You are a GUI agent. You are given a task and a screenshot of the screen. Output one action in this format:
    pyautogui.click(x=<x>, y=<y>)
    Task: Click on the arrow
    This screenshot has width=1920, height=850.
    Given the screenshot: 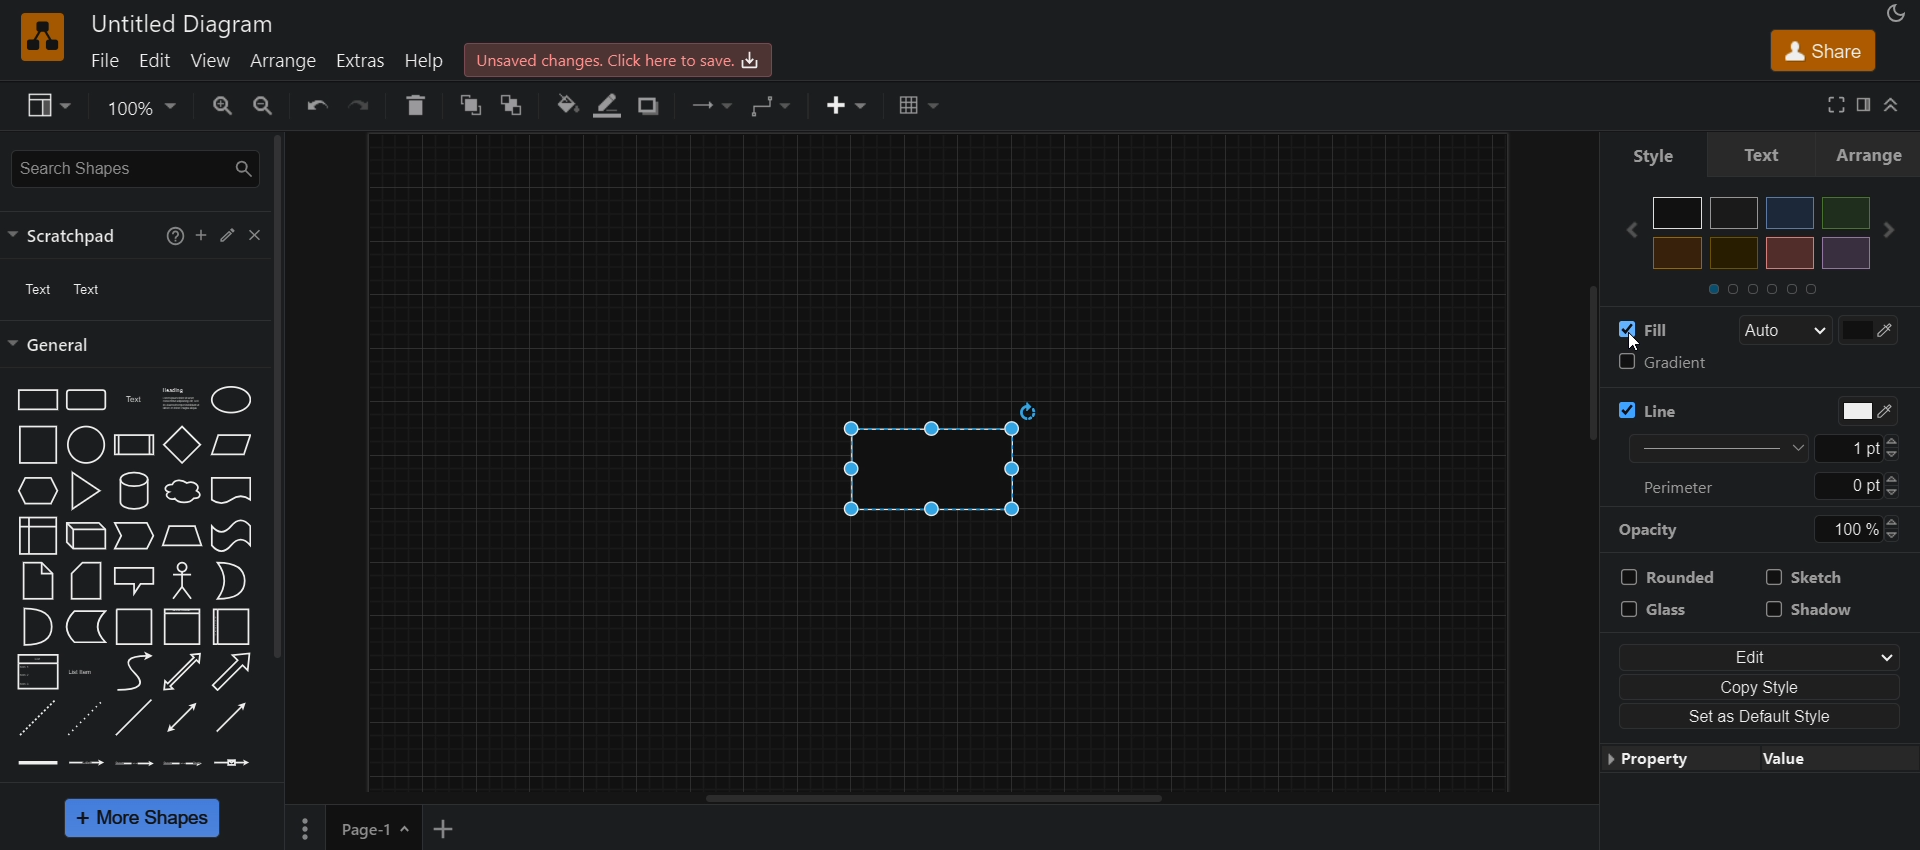 What is the action you would take?
    pyautogui.click(x=230, y=672)
    